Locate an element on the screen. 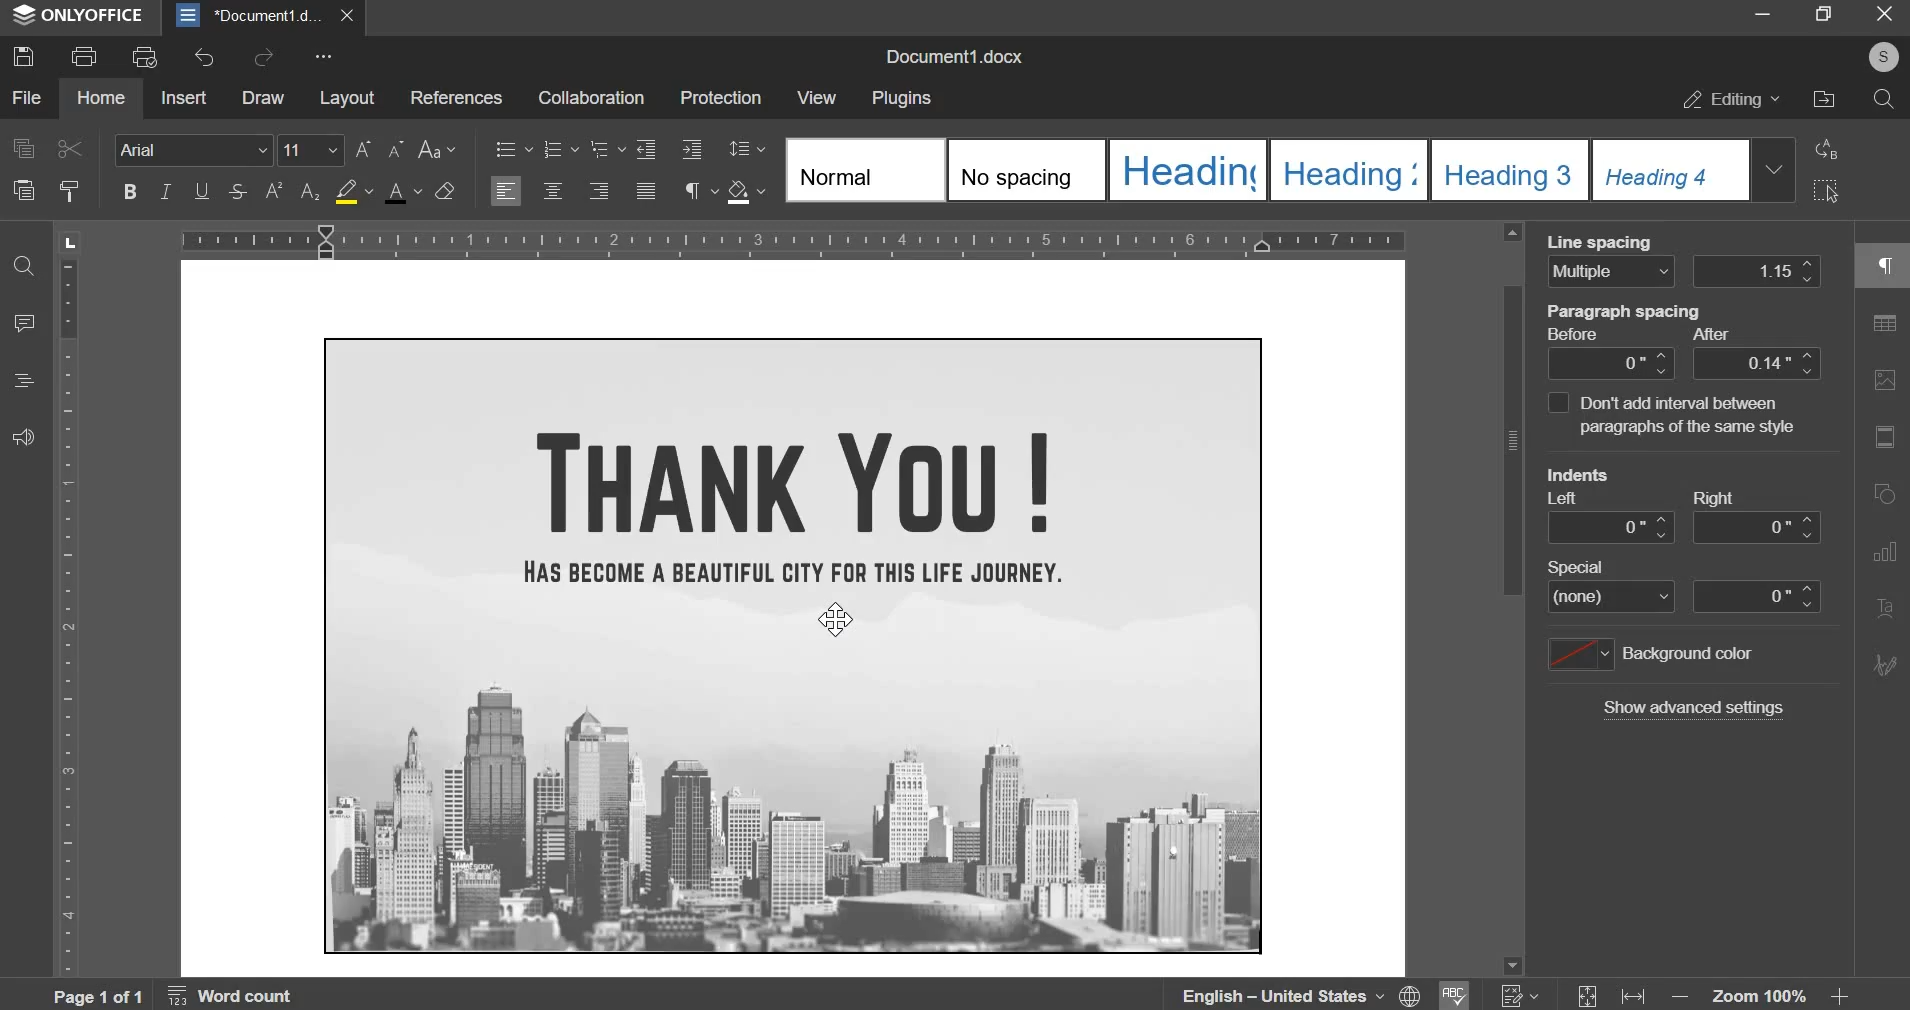 The height and width of the screenshot is (1010, 1910). indents is located at coordinates (1682, 527).